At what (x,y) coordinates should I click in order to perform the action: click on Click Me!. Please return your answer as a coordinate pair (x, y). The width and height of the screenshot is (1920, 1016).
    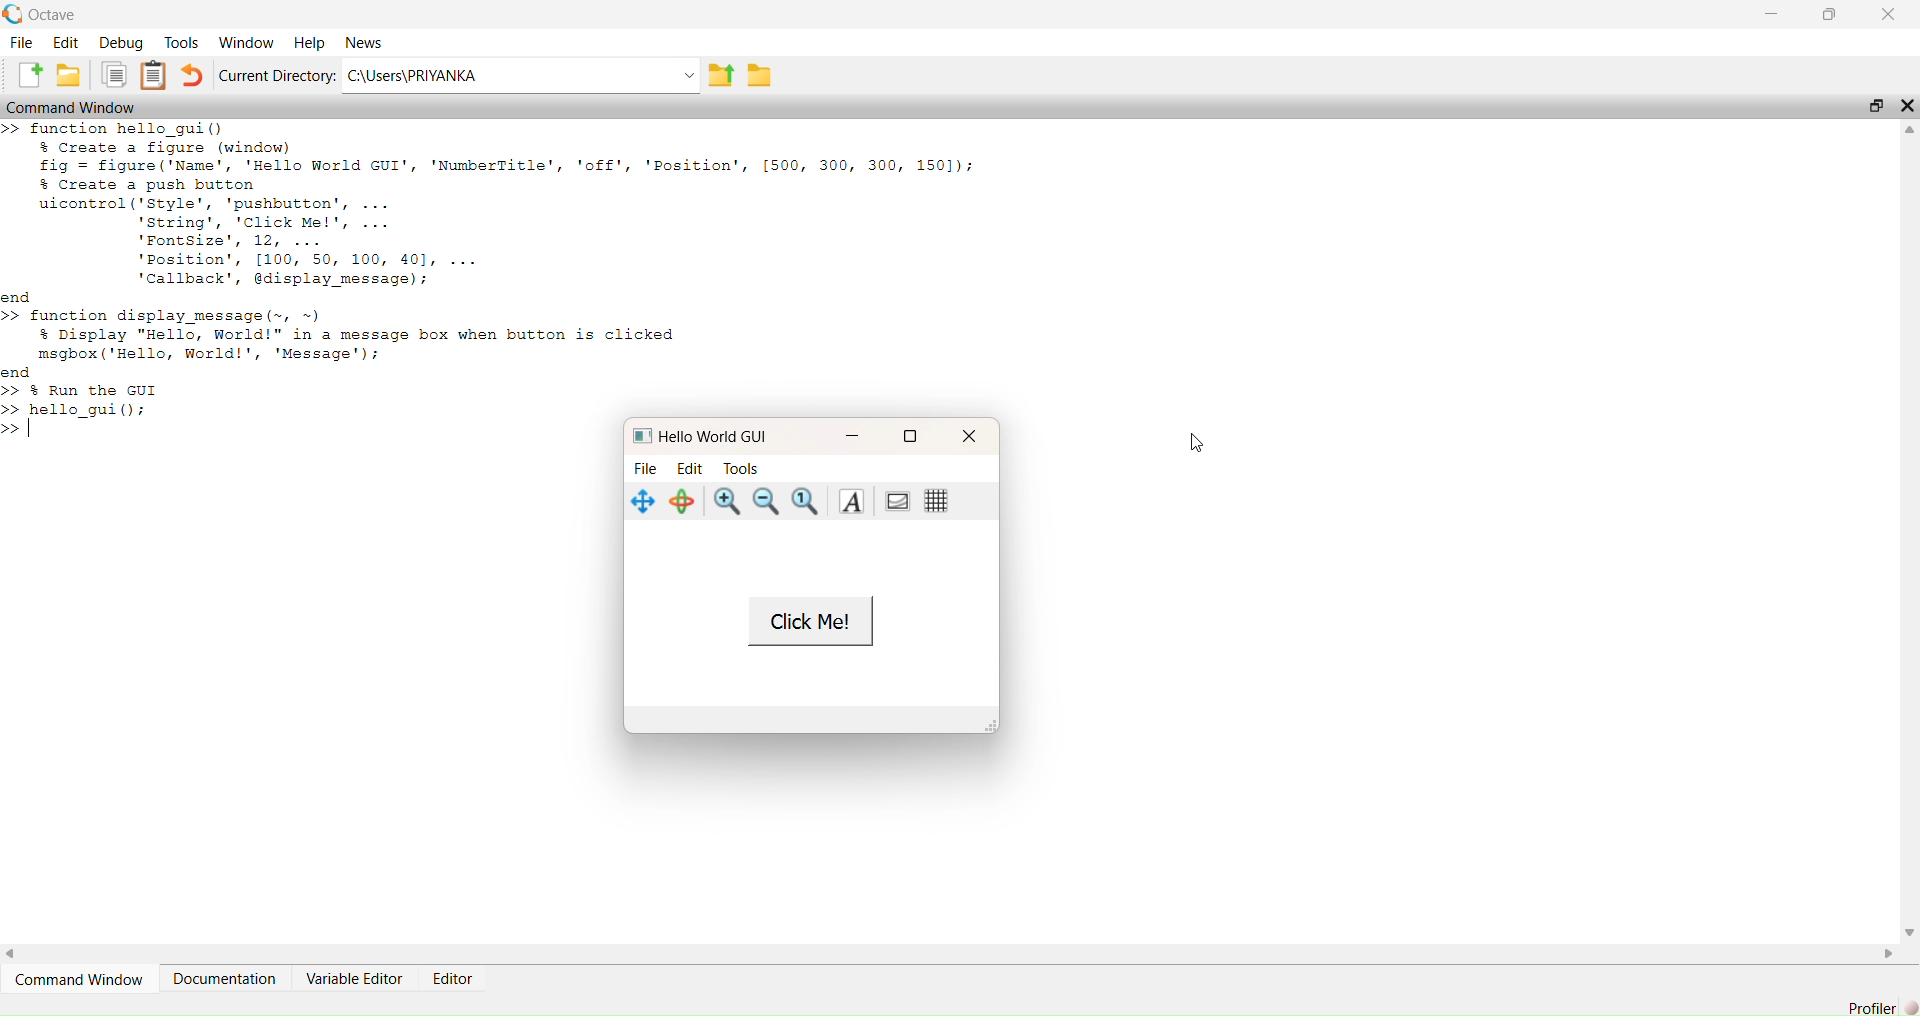
    Looking at the image, I should click on (809, 622).